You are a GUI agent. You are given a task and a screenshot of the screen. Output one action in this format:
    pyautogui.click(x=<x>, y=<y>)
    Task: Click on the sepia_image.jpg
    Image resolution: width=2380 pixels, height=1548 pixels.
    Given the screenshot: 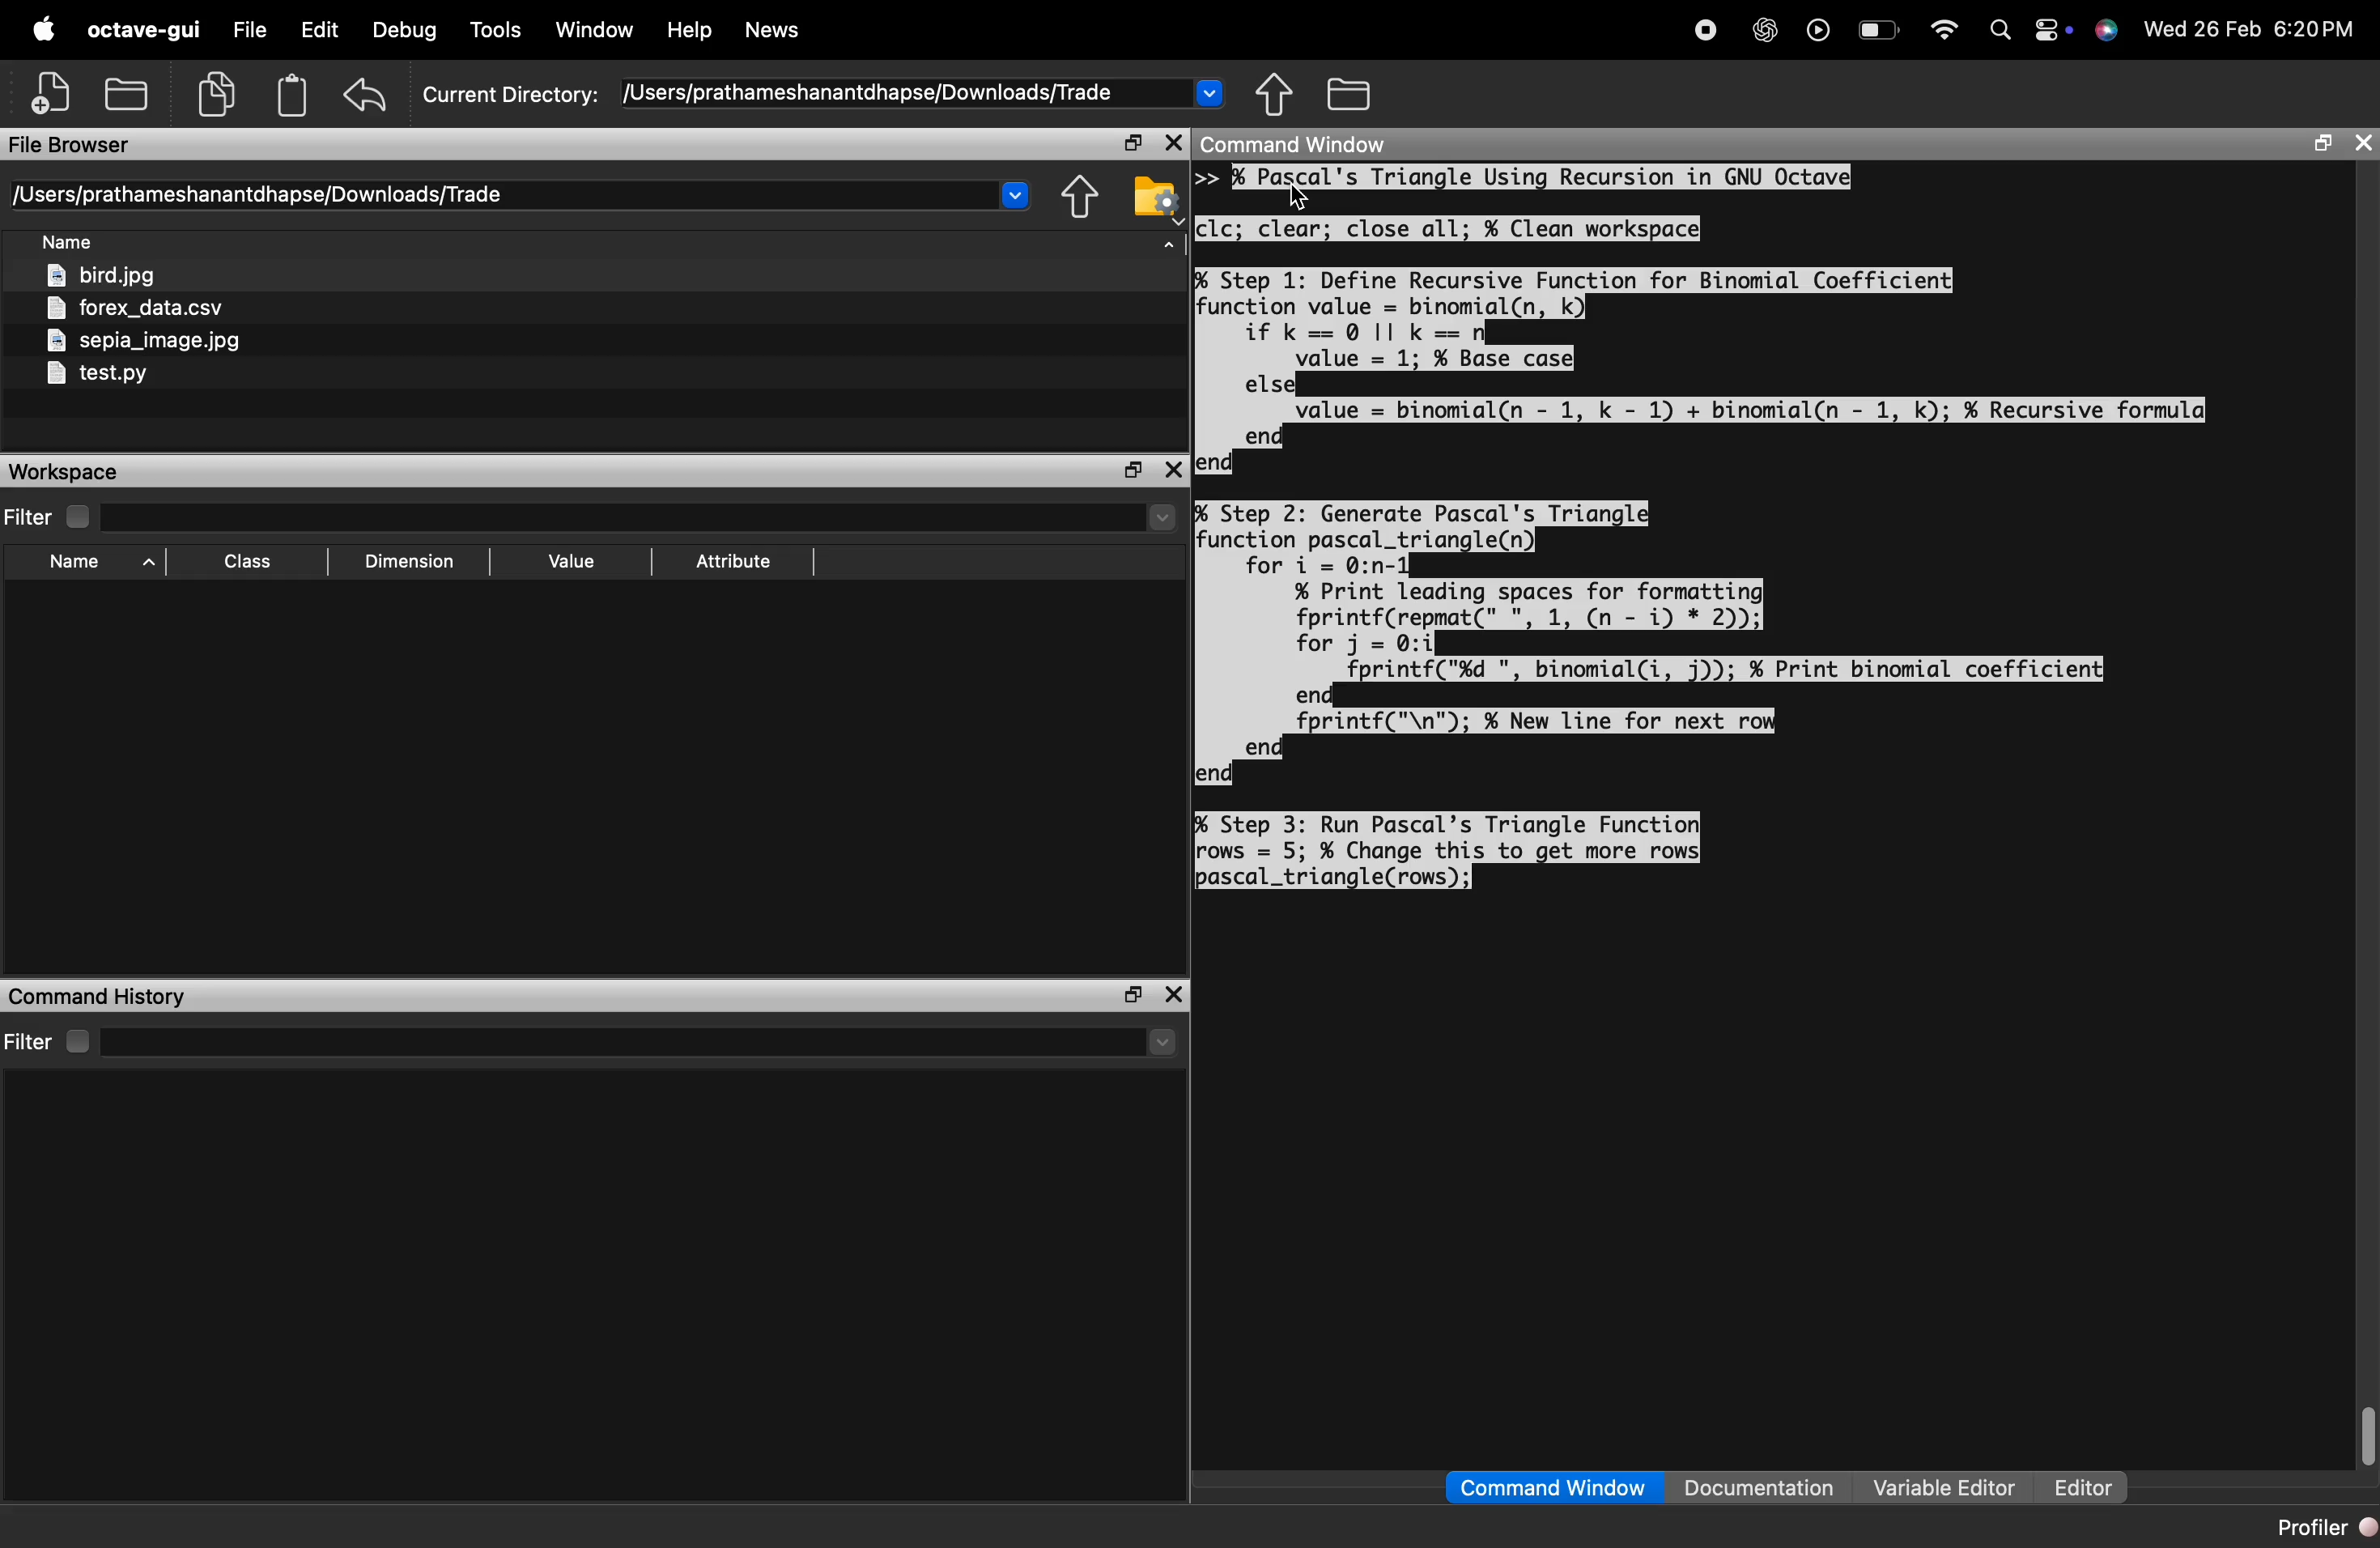 What is the action you would take?
    pyautogui.click(x=145, y=341)
    